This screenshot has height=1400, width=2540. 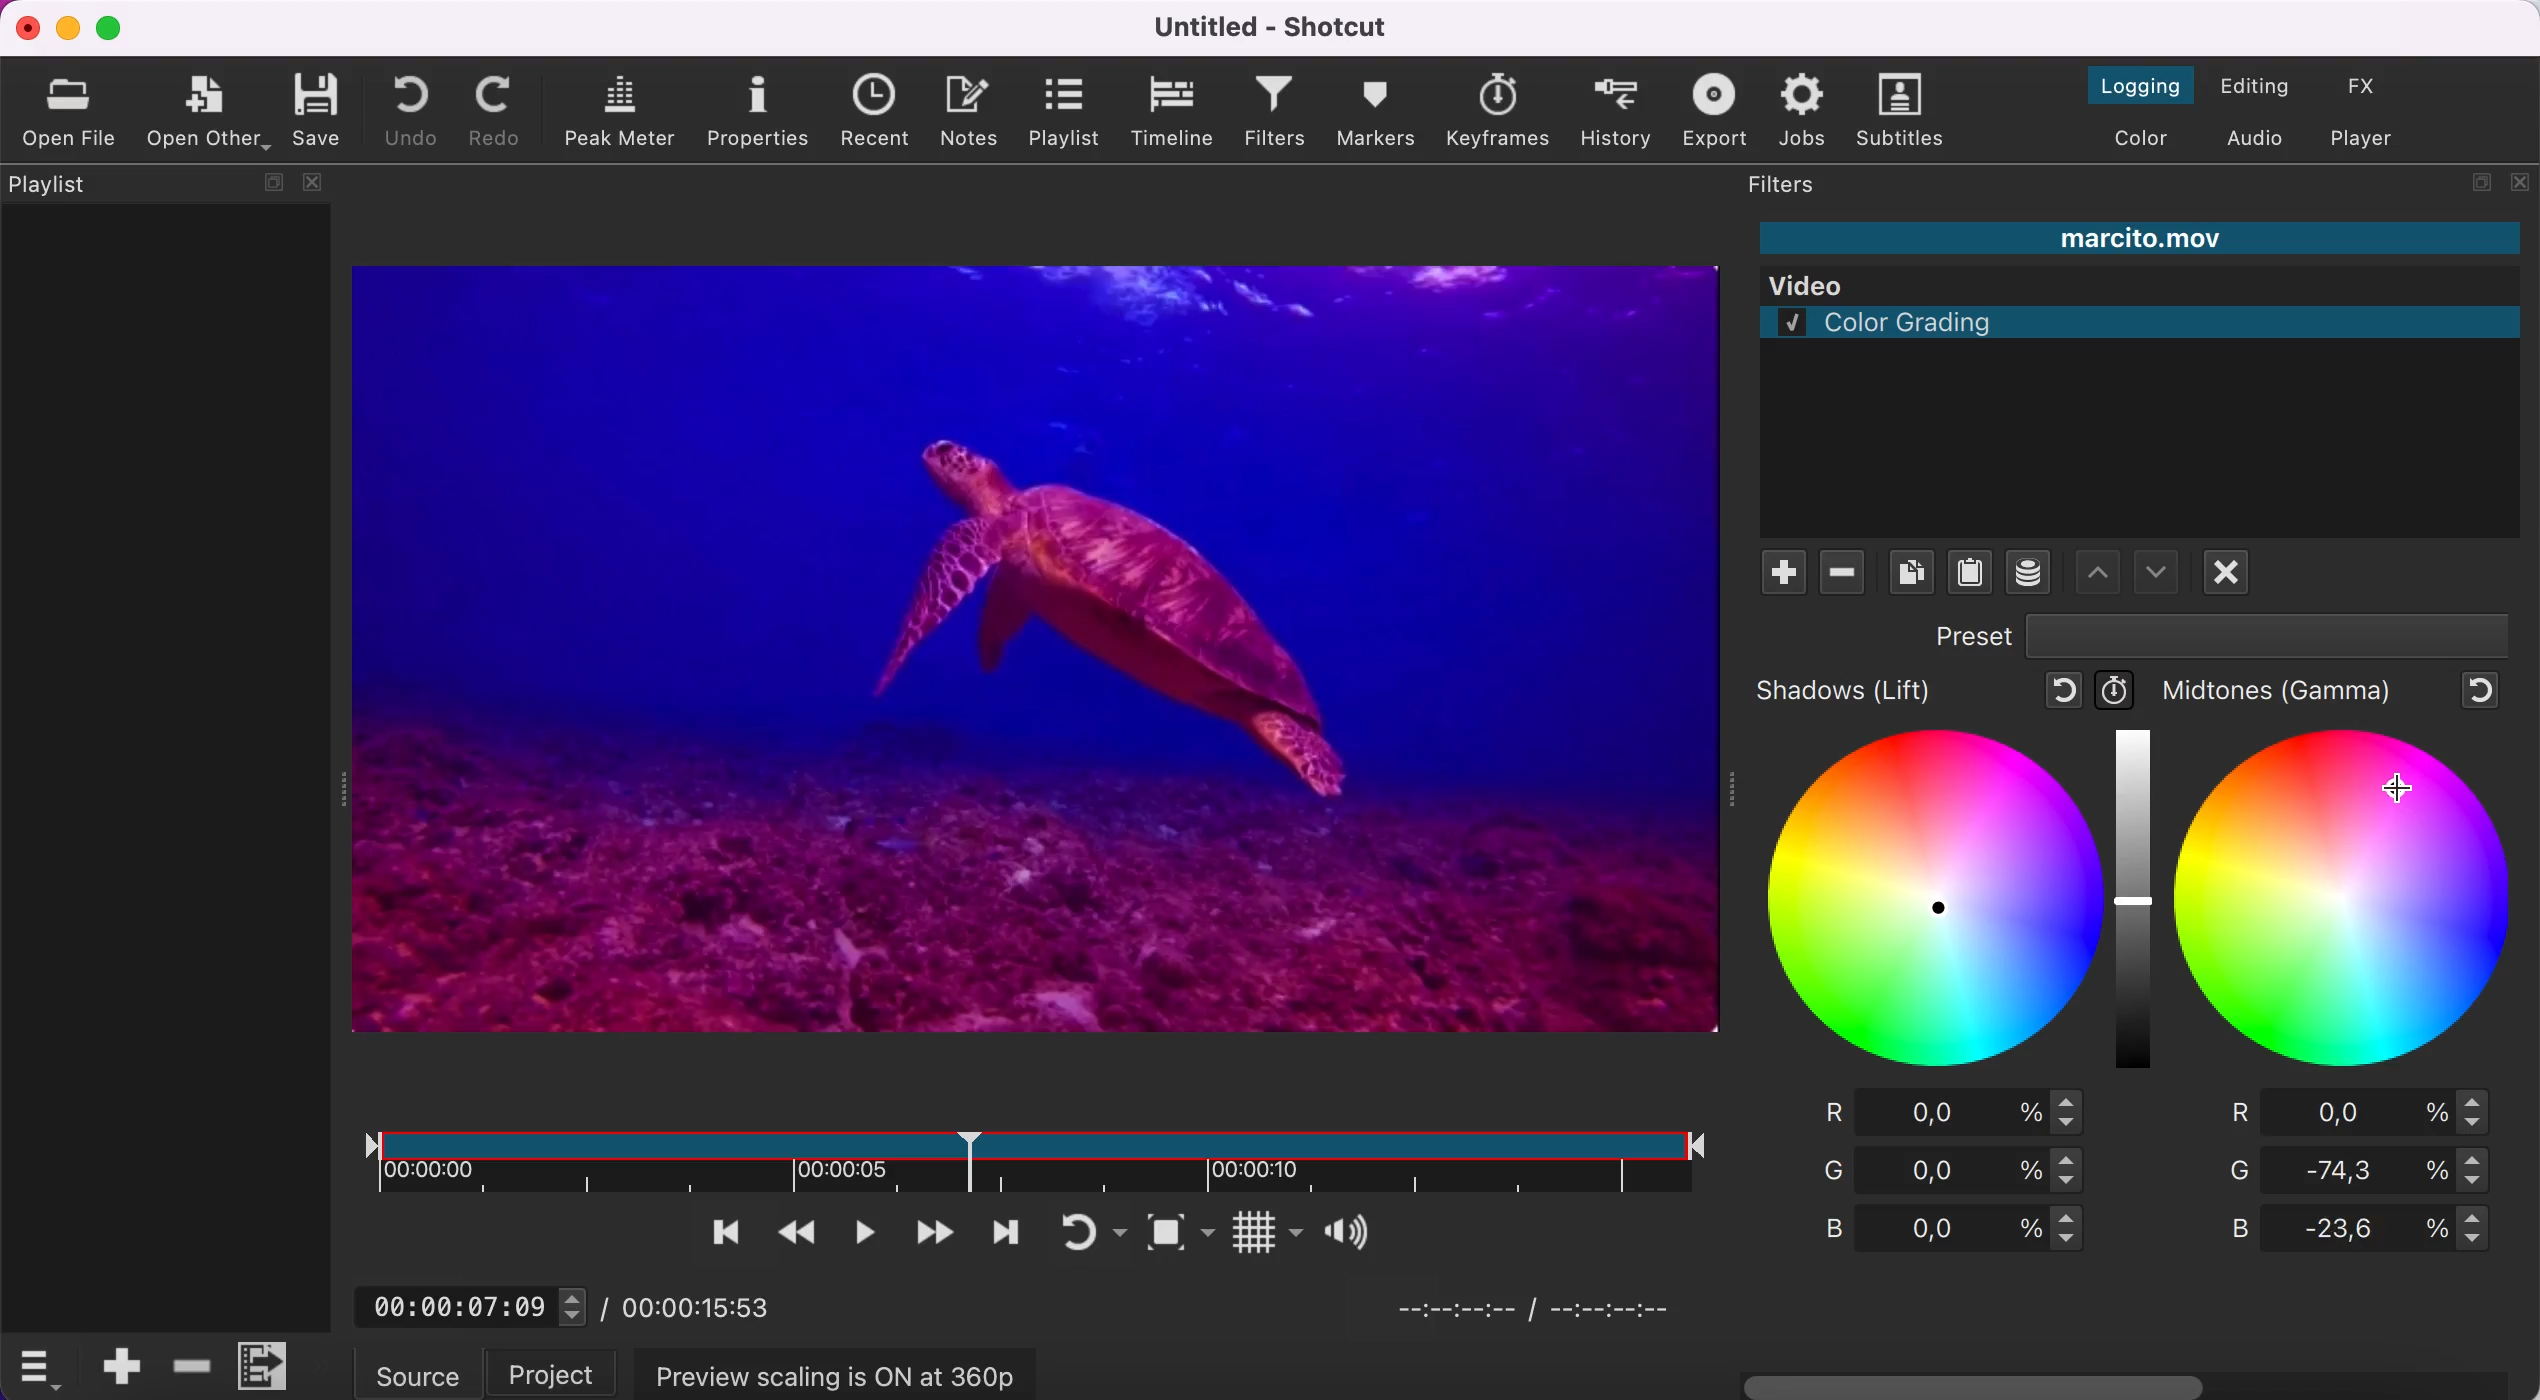 I want to click on peak meter, so click(x=616, y=112).